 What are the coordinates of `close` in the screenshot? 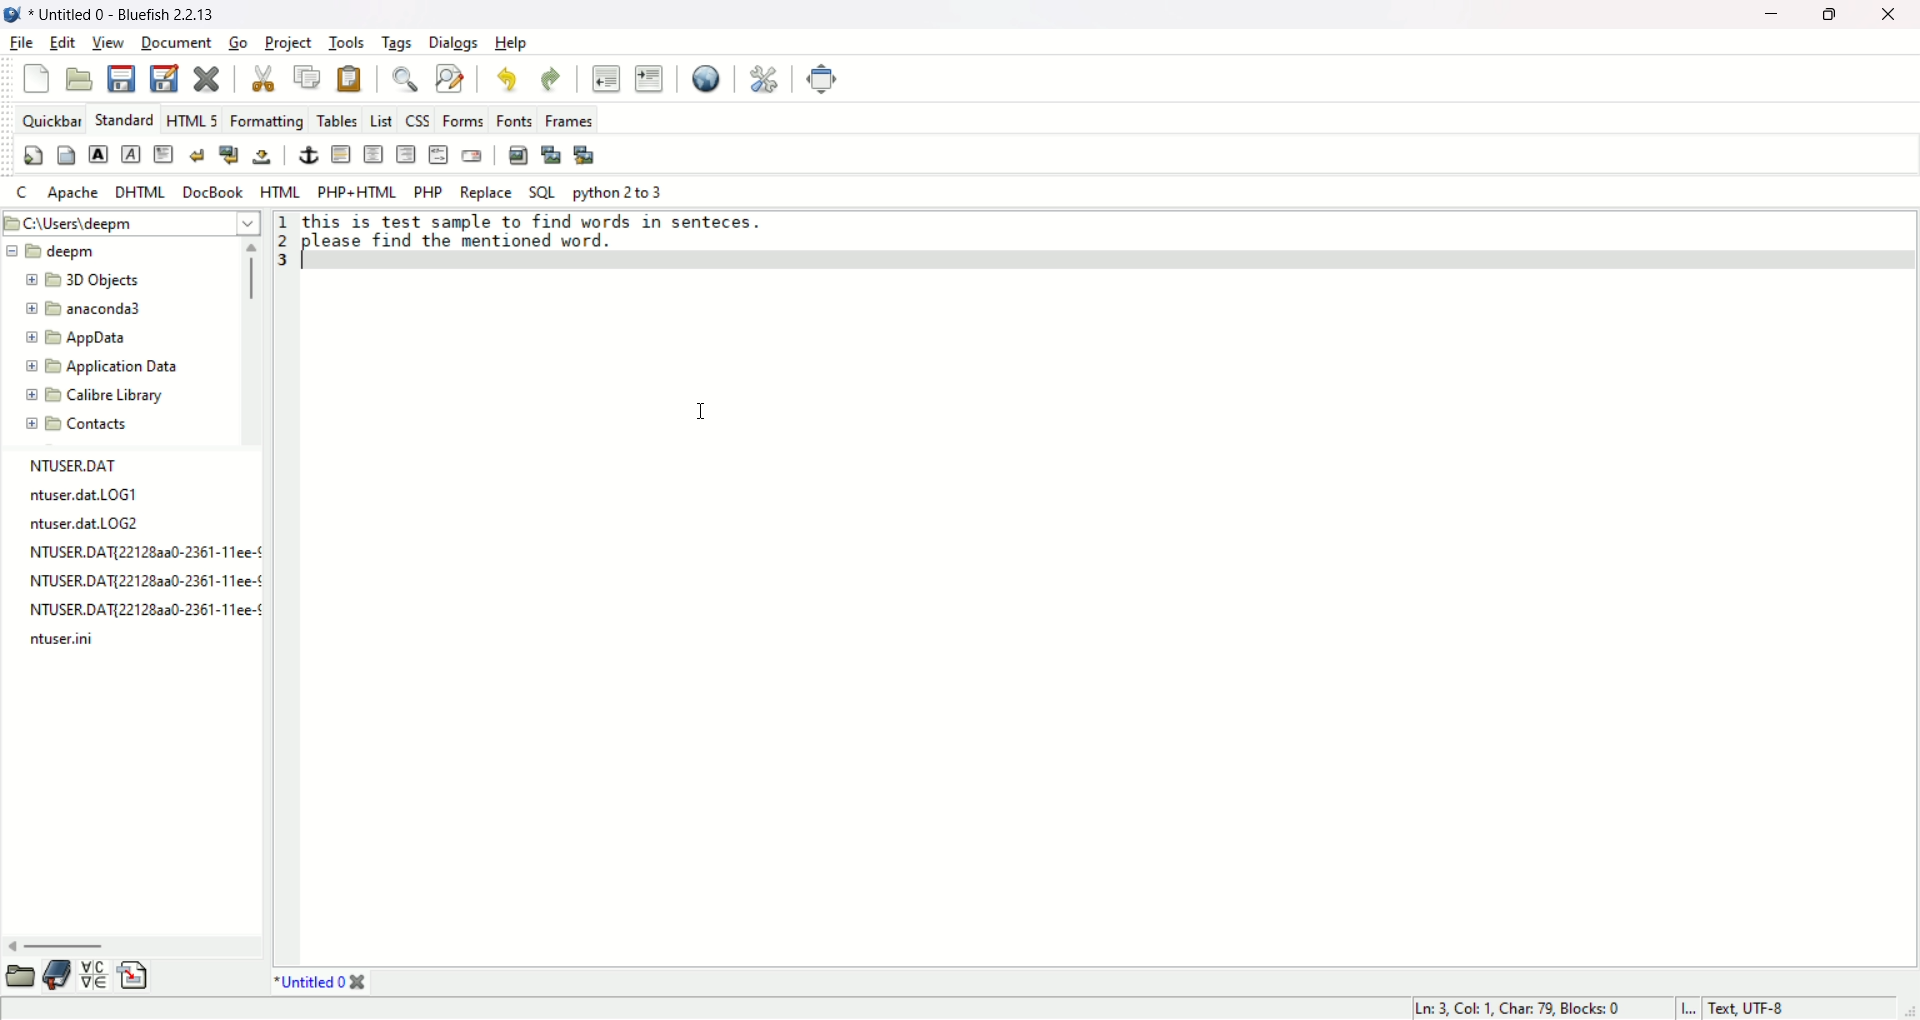 It's located at (1895, 17).